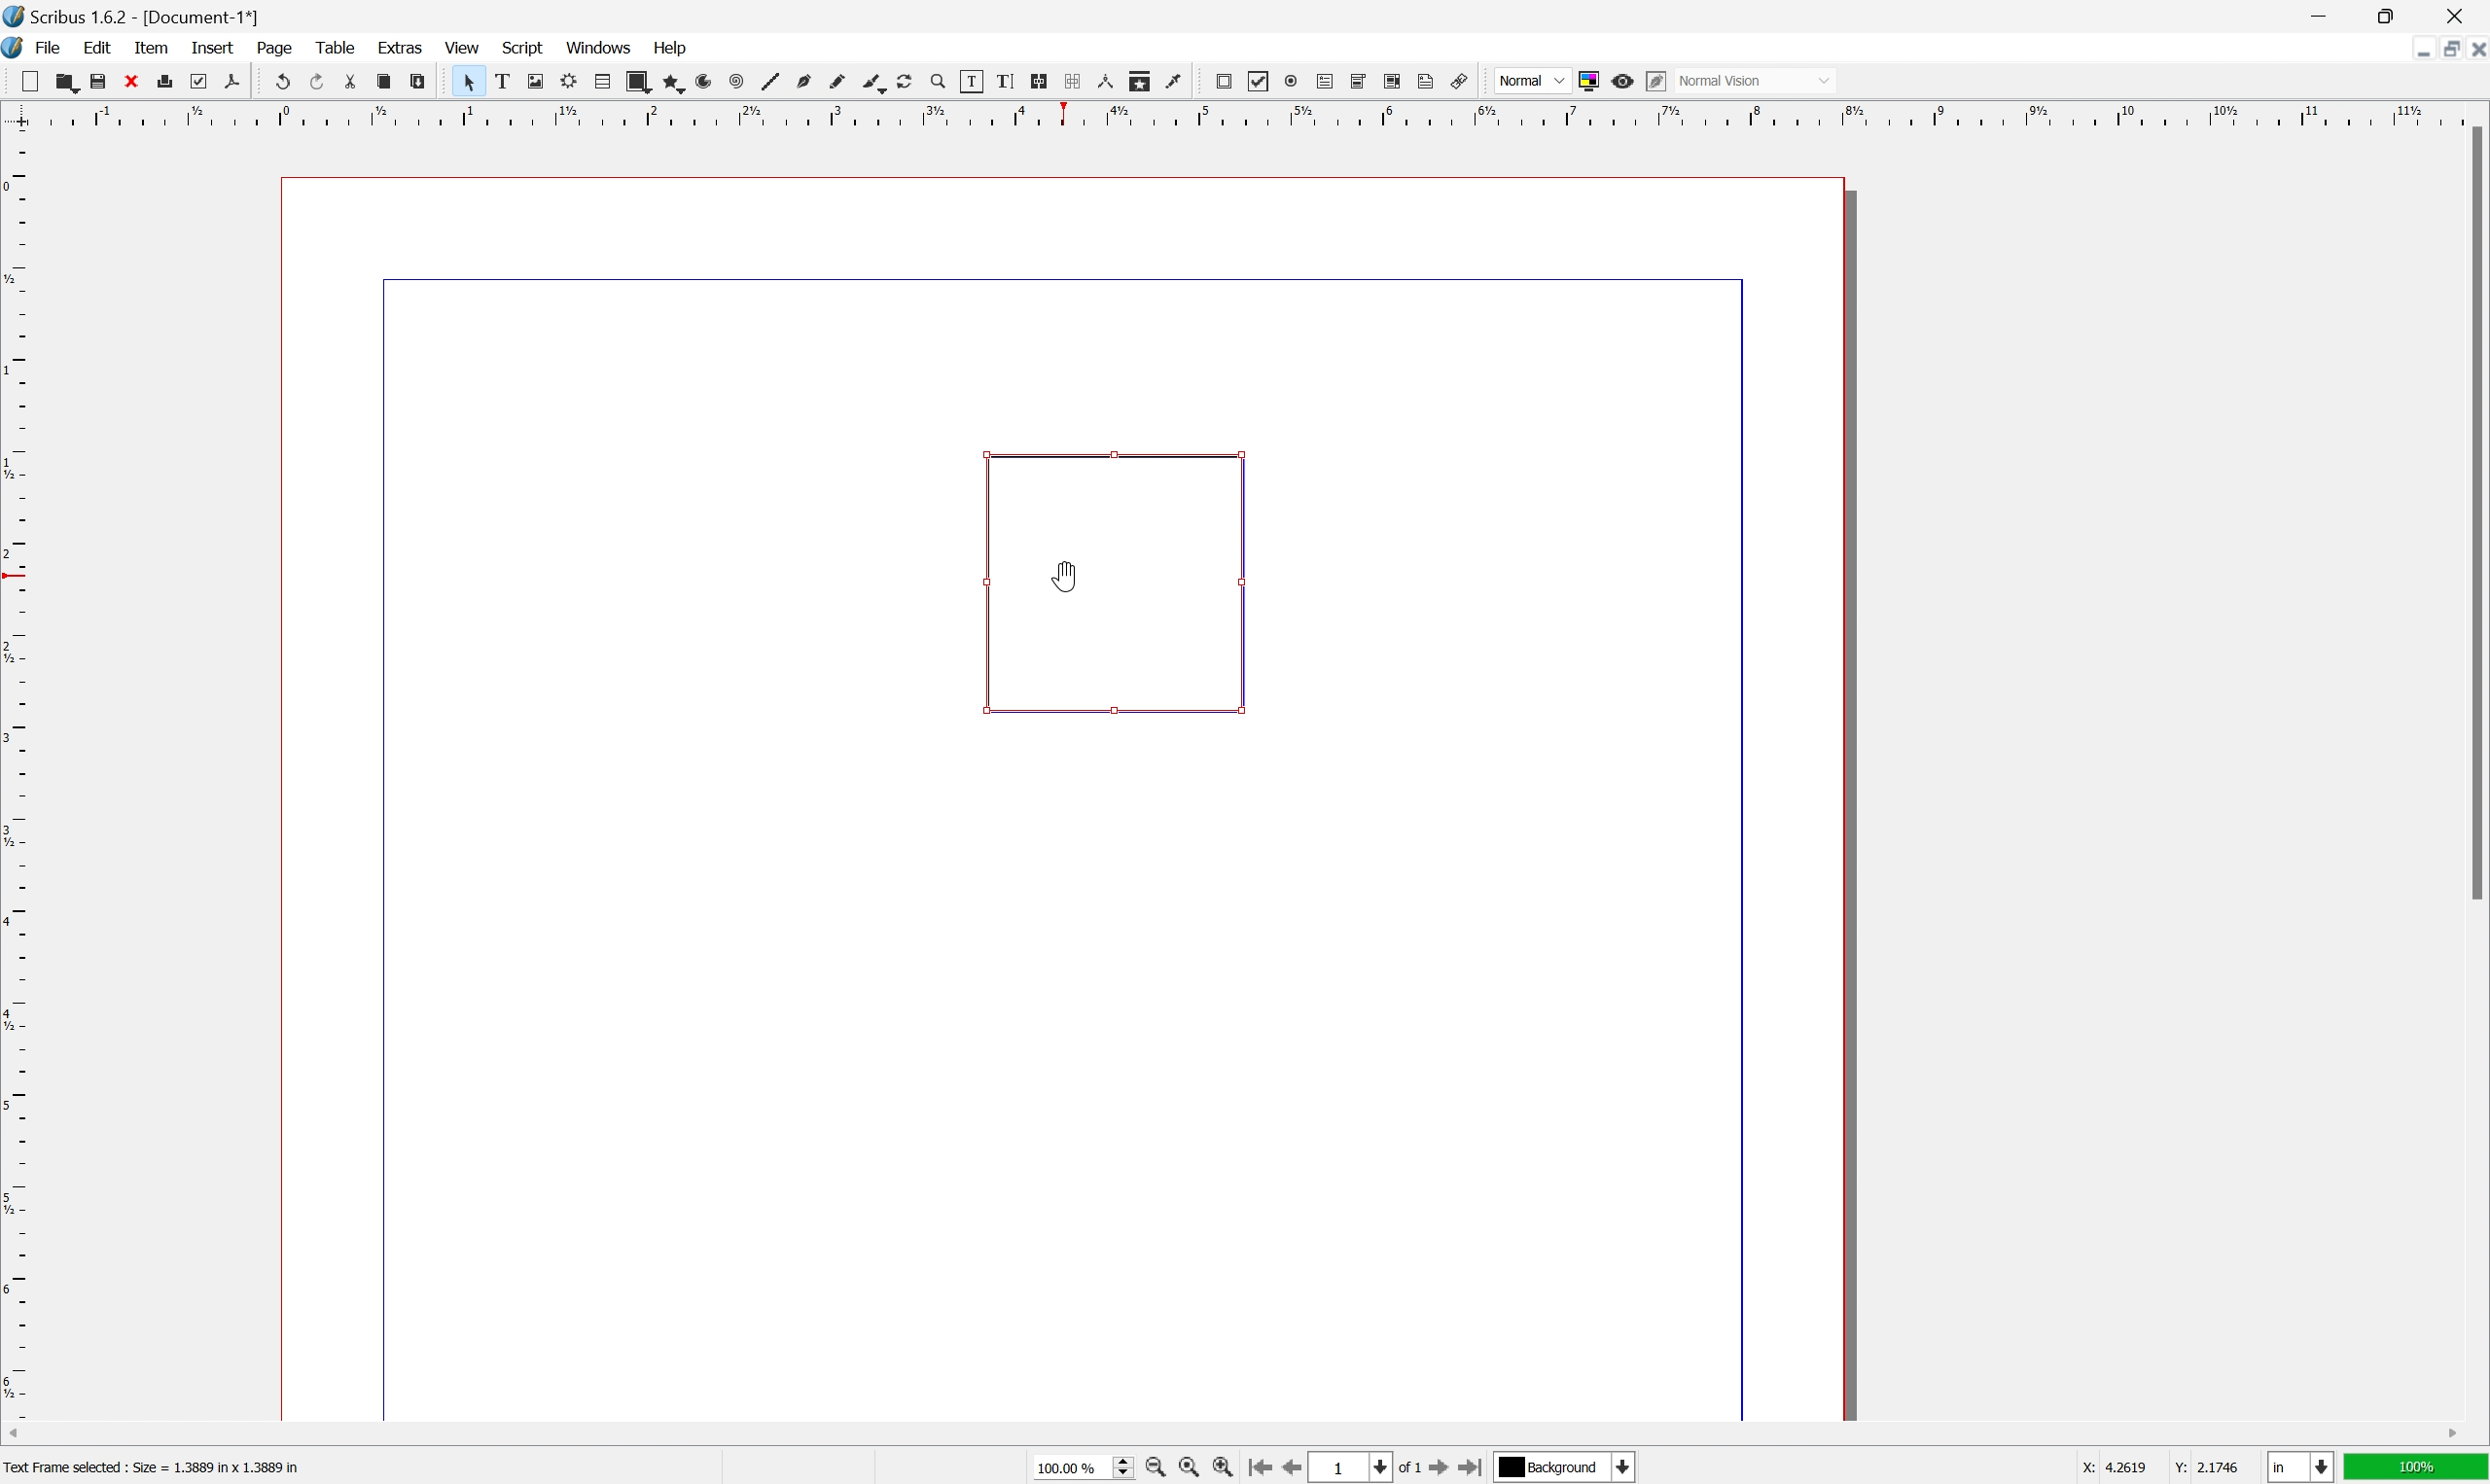 The height and width of the screenshot is (1484, 2490). I want to click on preview mode, so click(1624, 81).